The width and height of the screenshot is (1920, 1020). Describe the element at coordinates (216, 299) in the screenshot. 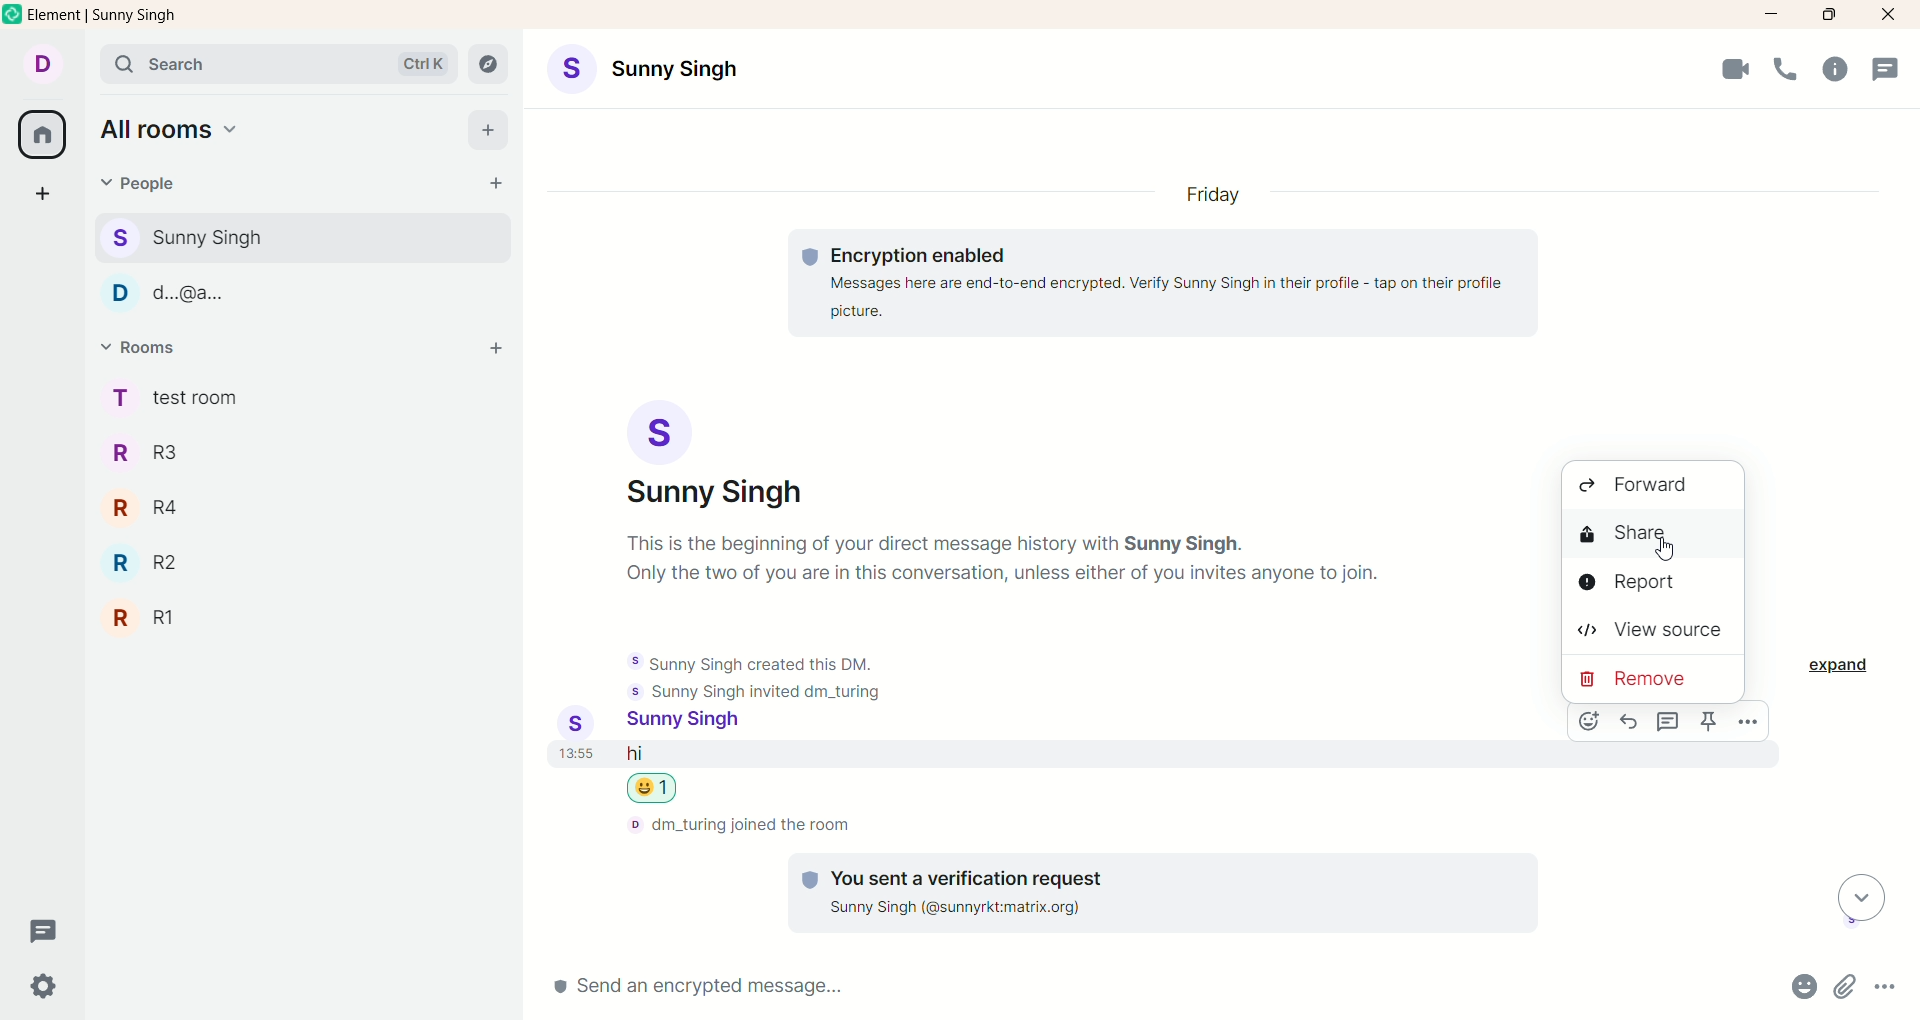

I see `People` at that location.